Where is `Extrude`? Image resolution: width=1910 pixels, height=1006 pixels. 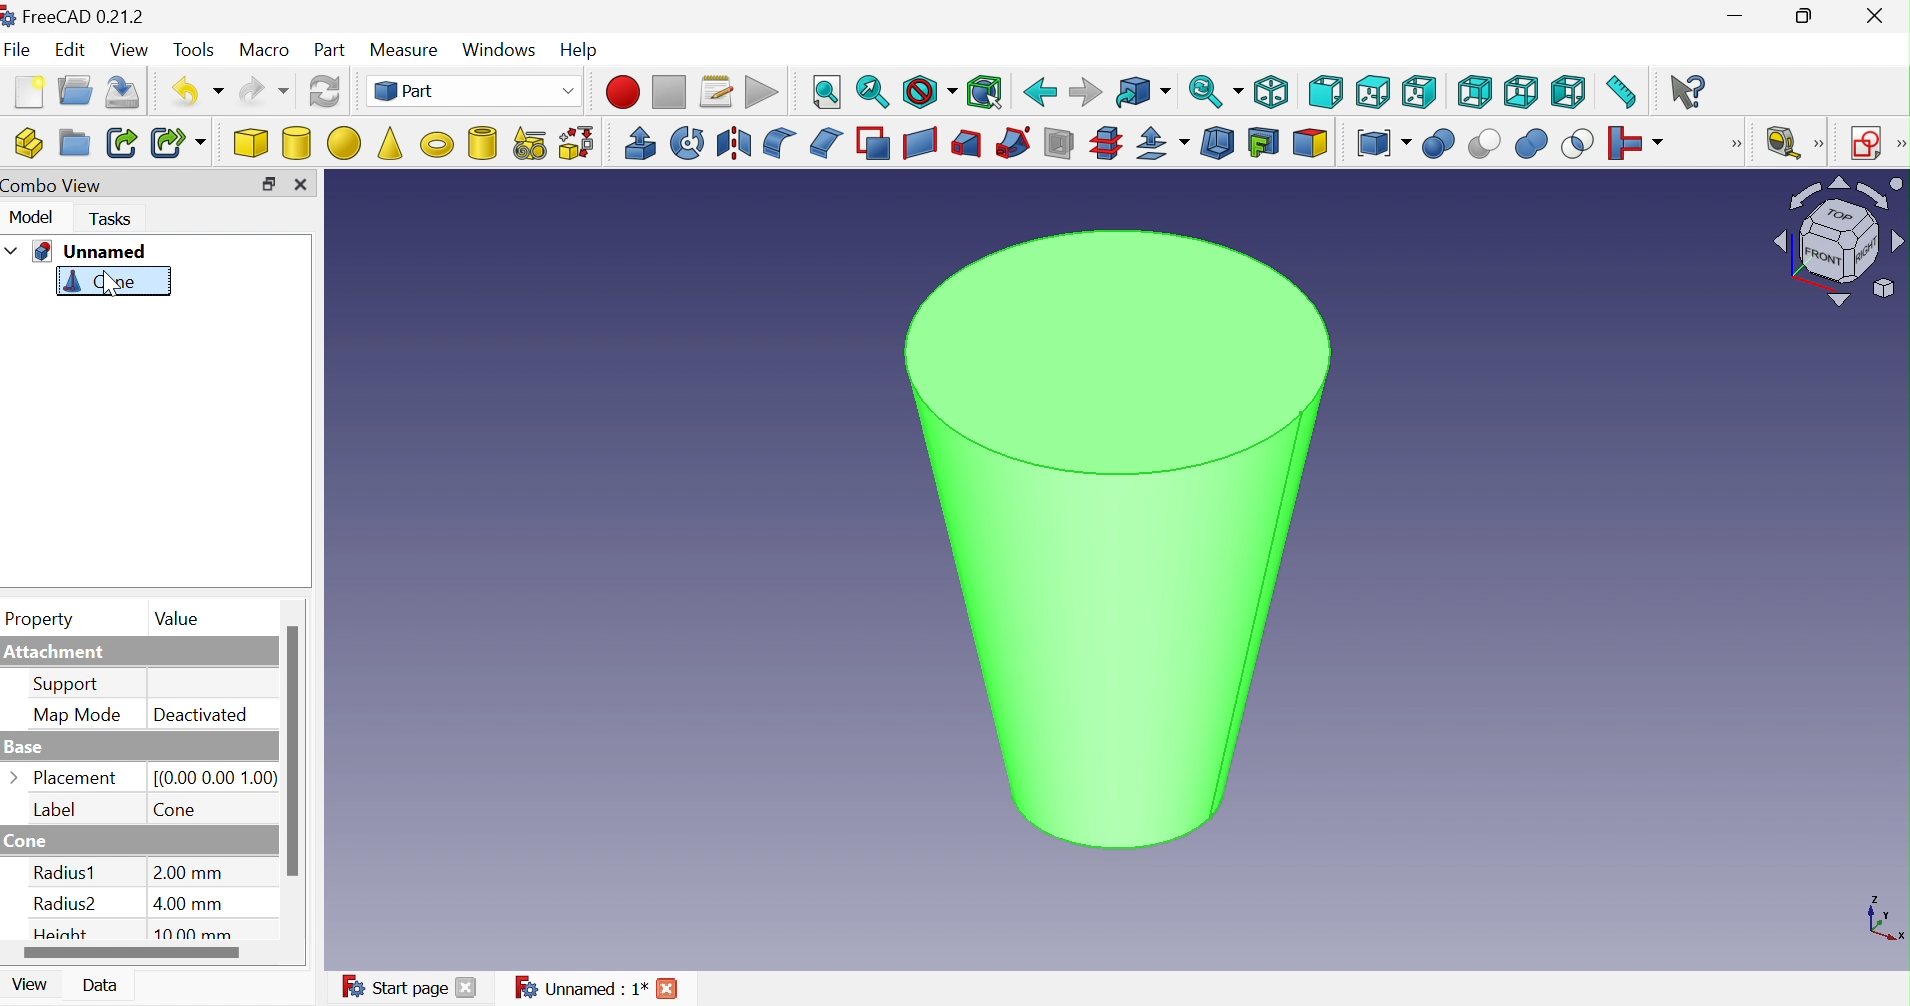
Extrude is located at coordinates (641, 142).